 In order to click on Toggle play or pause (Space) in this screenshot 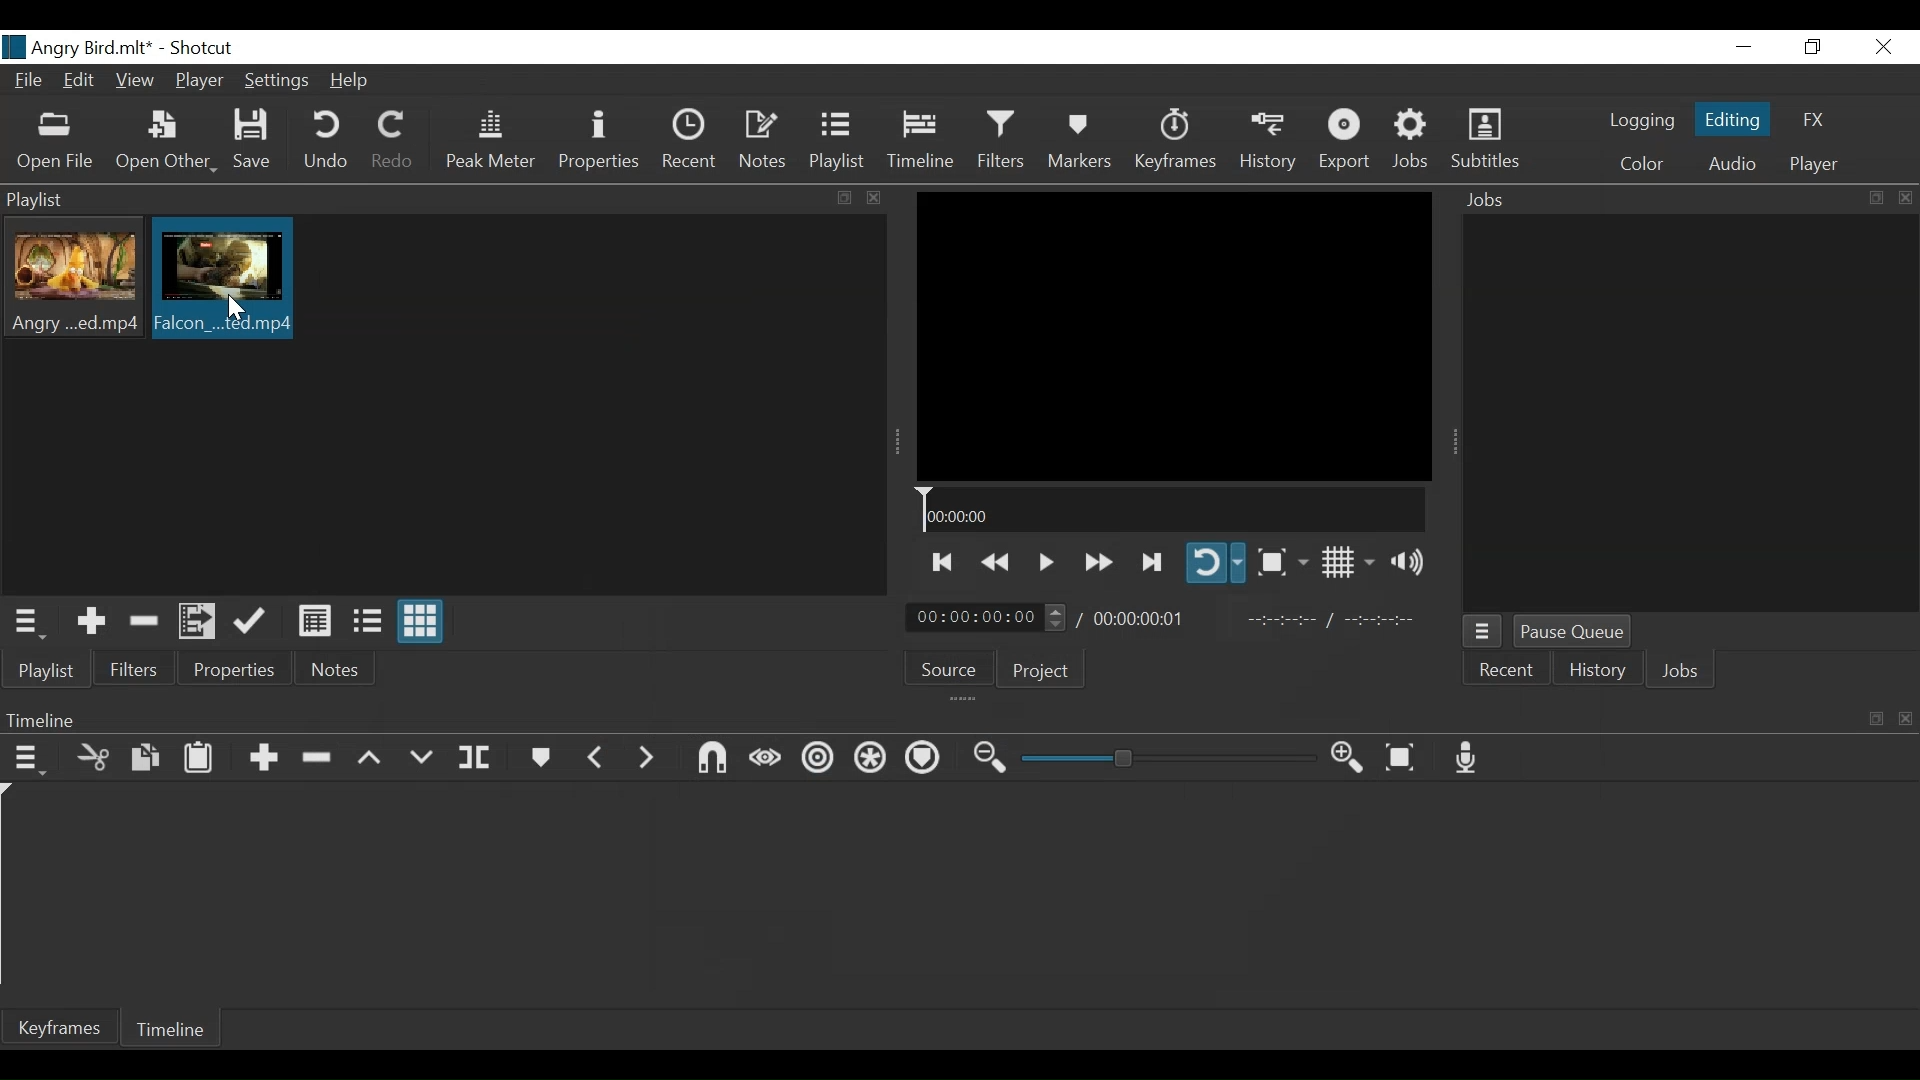, I will do `click(1043, 564)`.